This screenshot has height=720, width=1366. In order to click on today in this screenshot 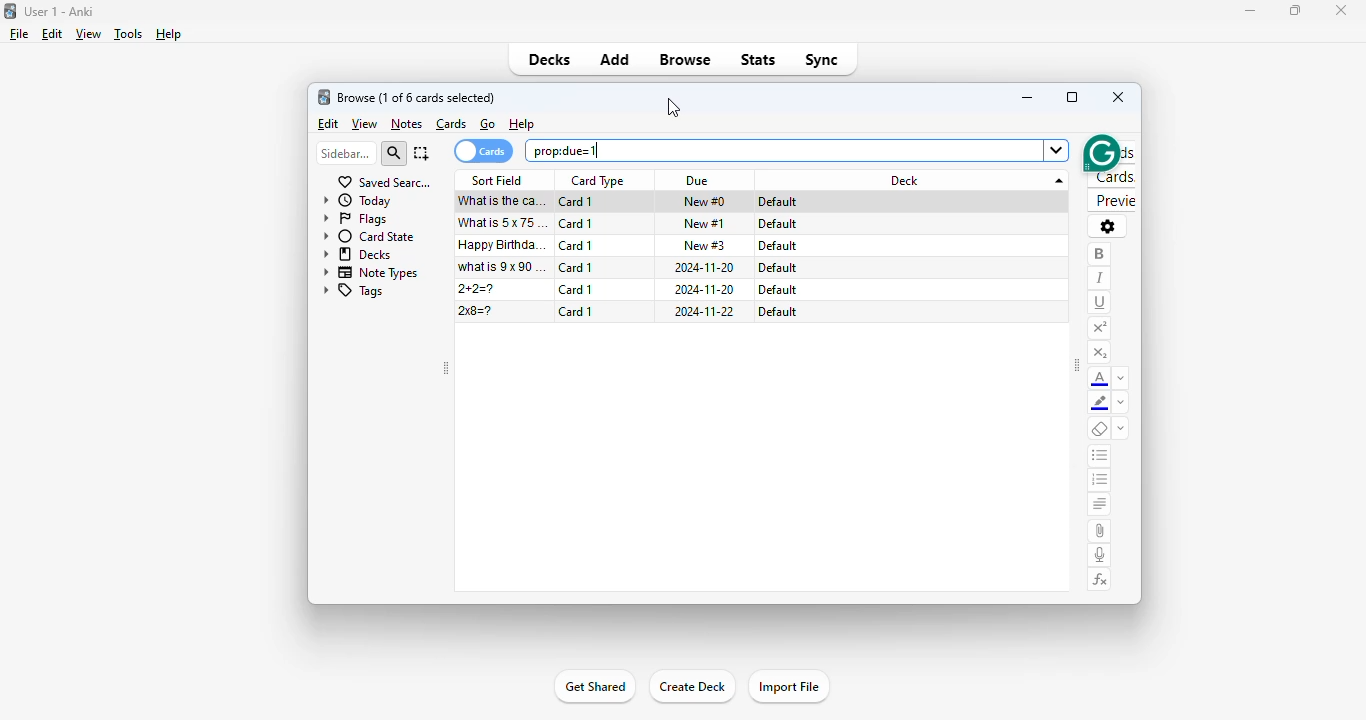, I will do `click(359, 201)`.